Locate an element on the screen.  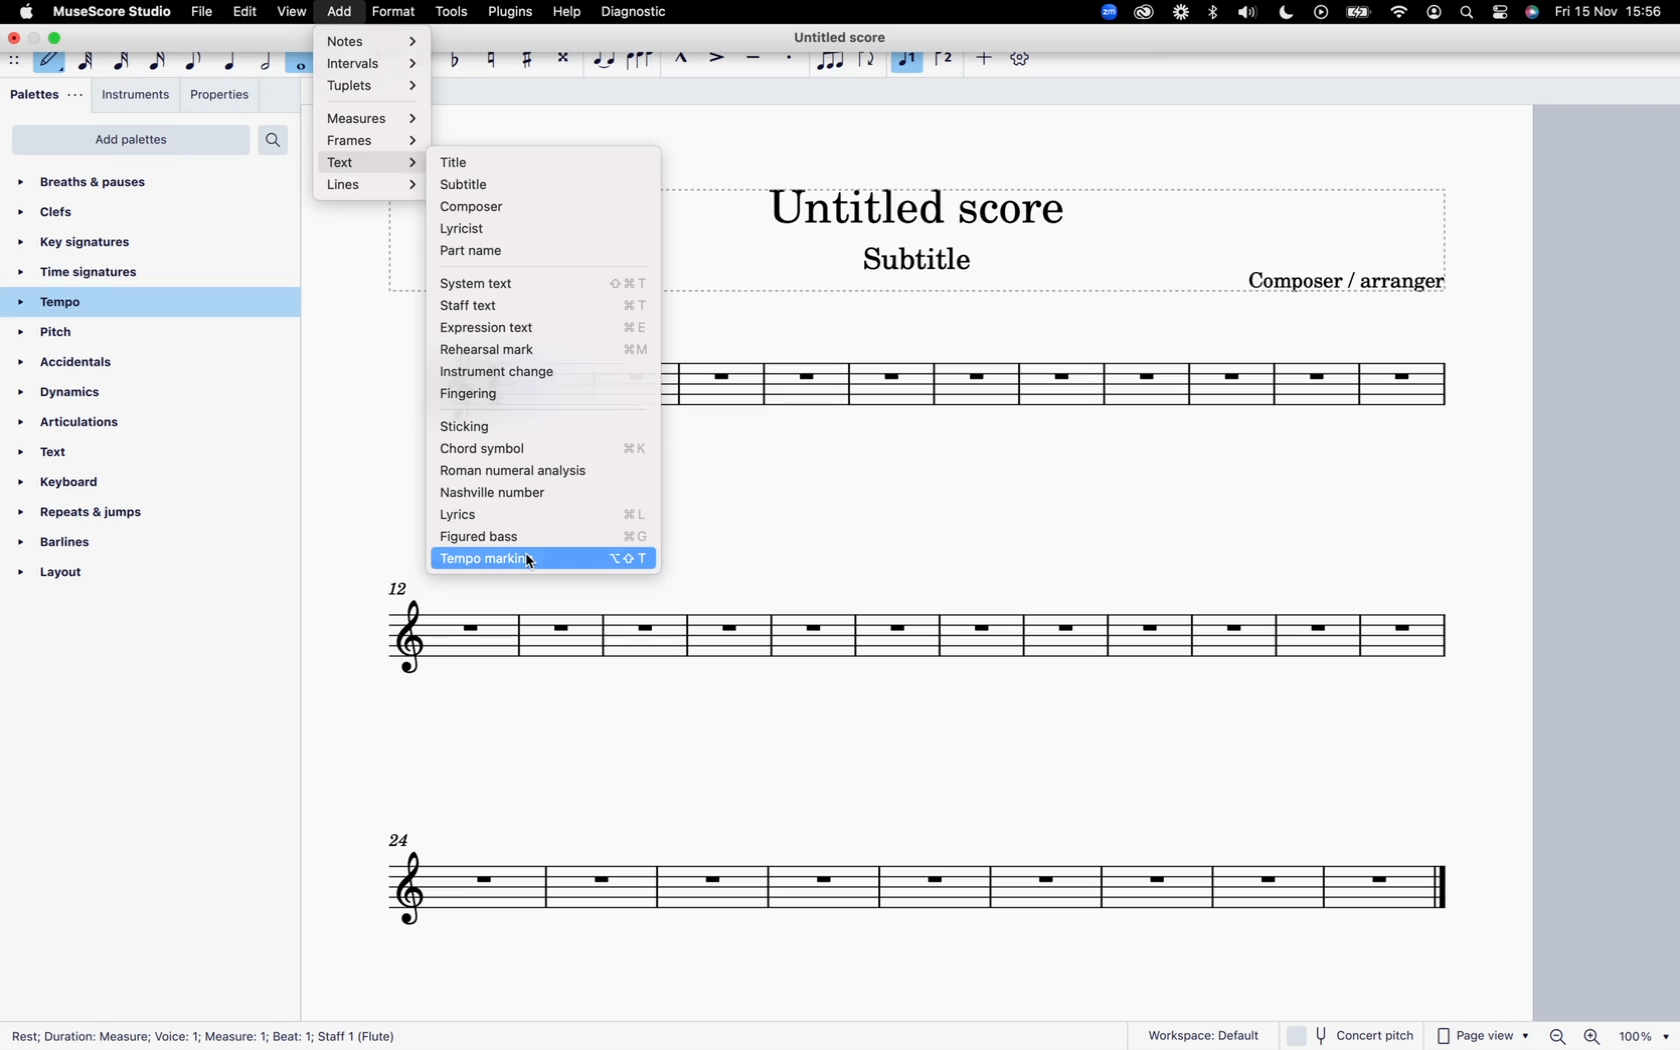
wifi is located at coordinates (1397, 13).